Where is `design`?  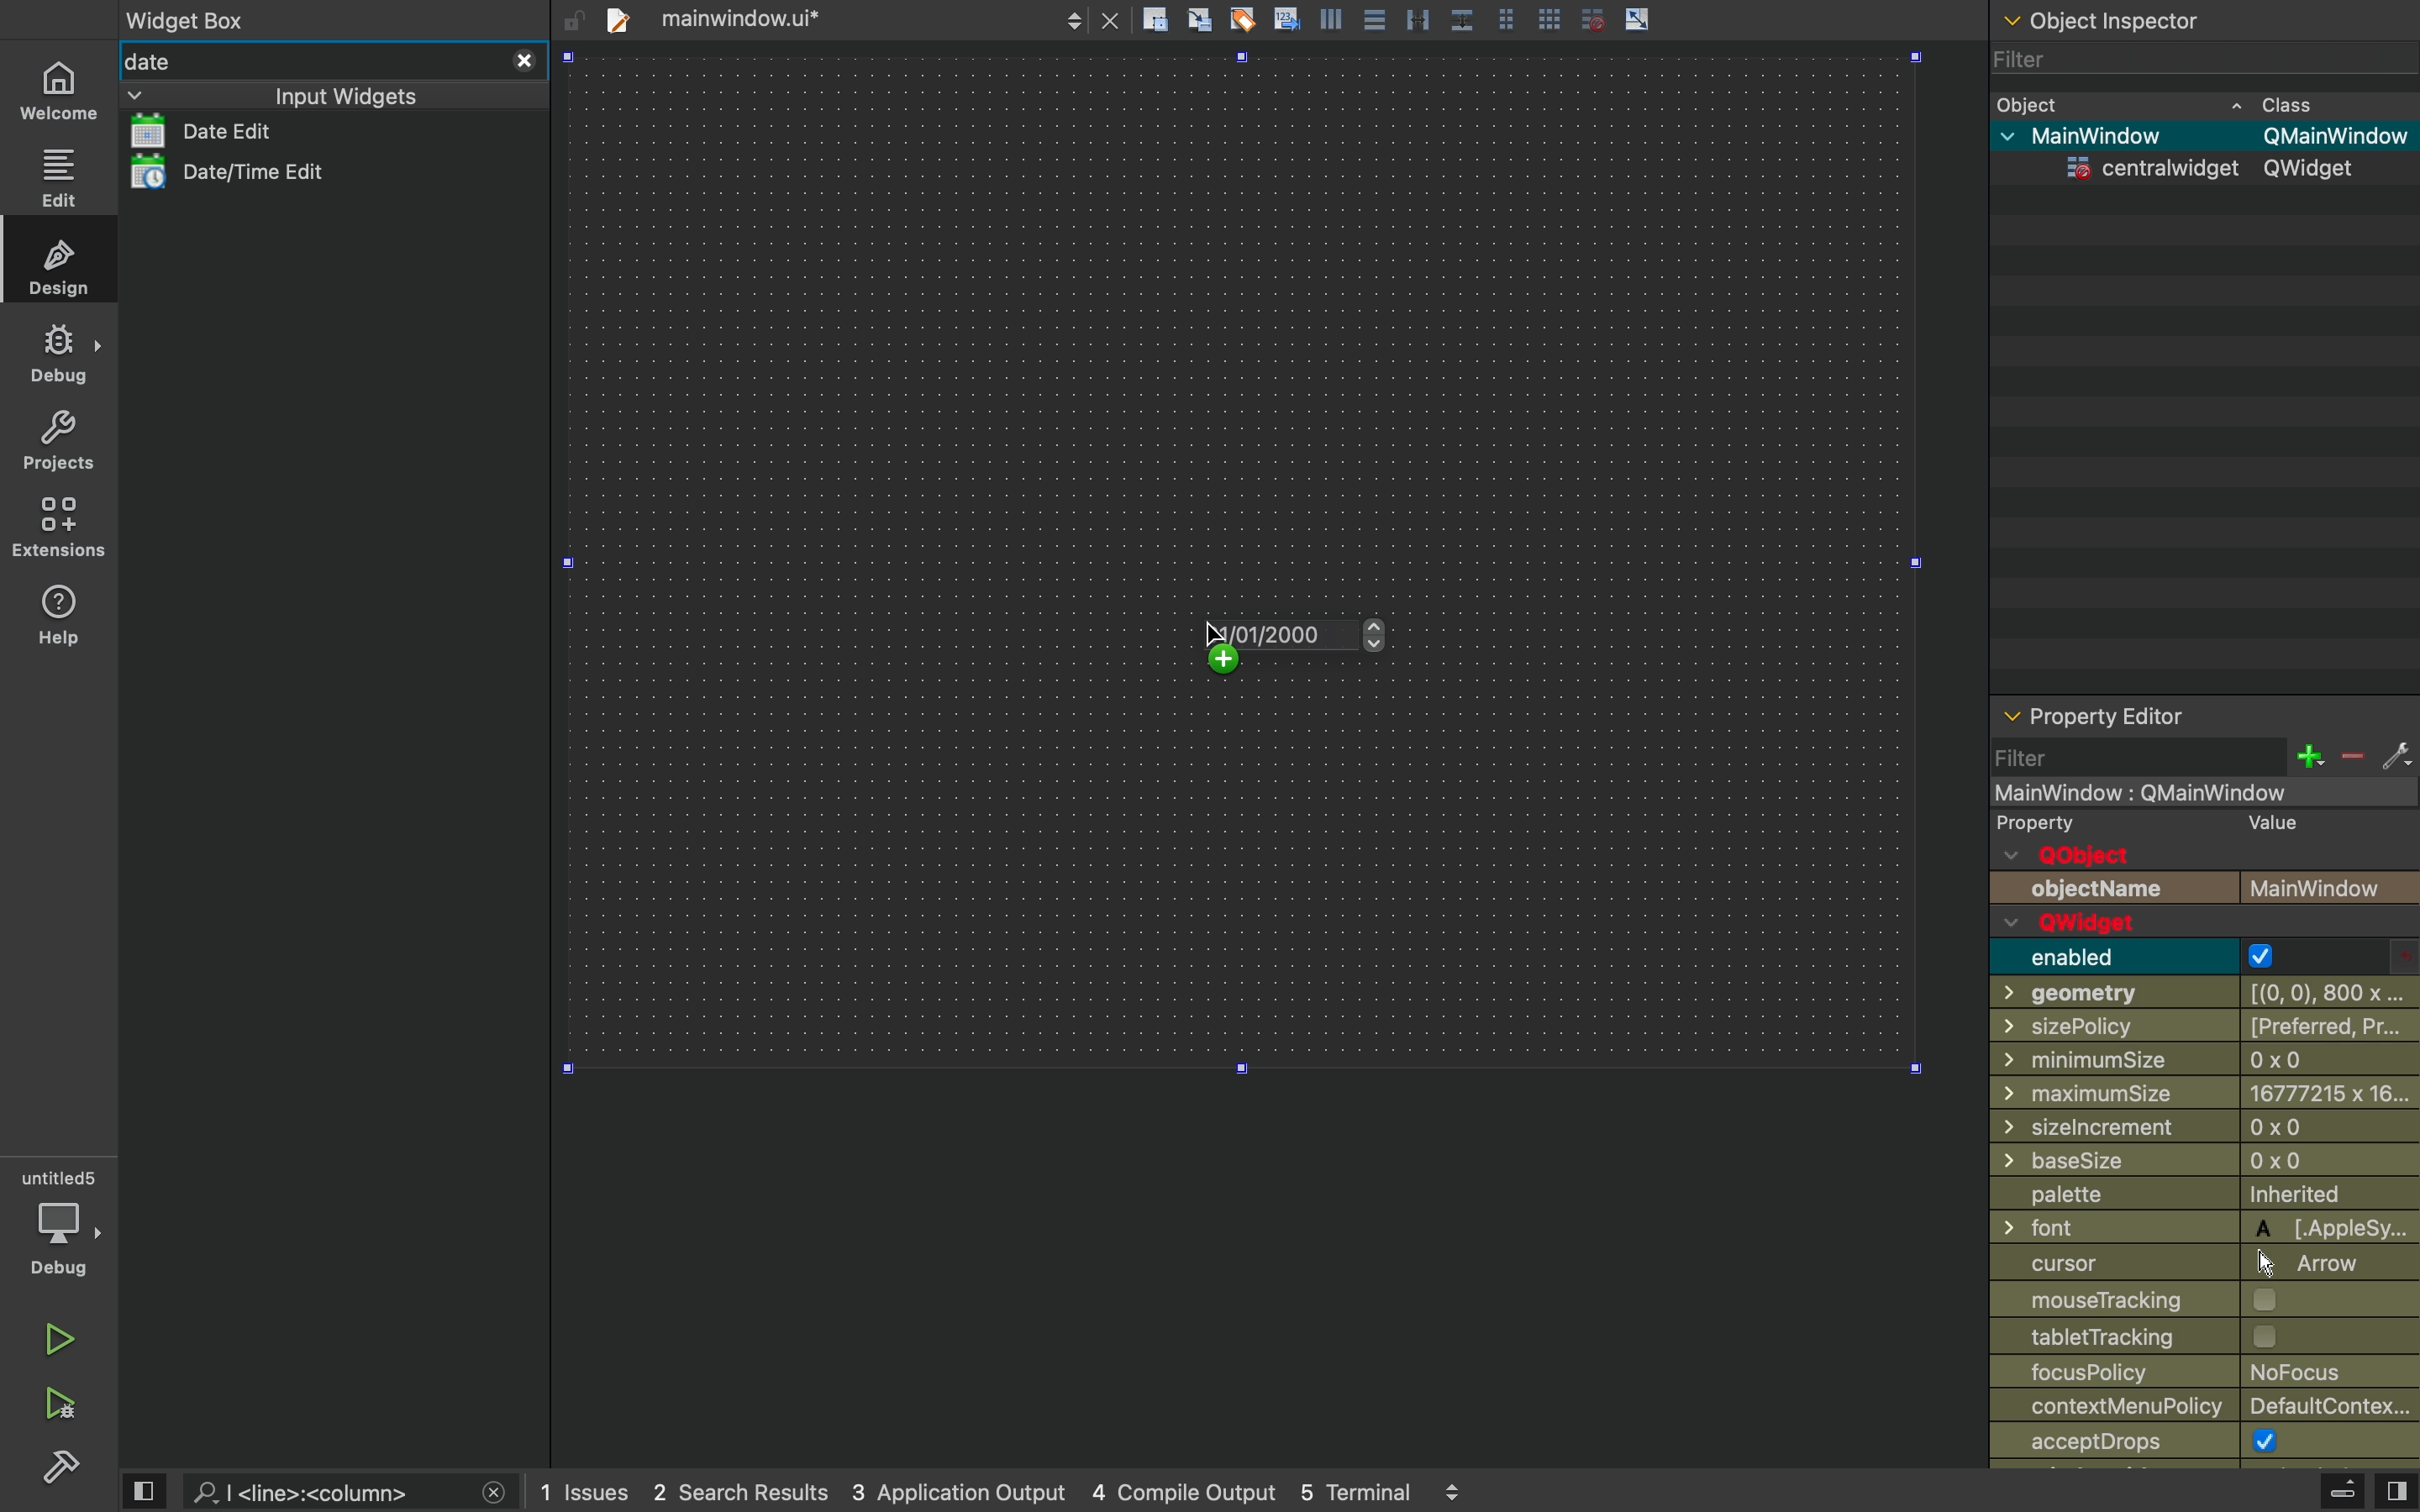
design is located at coordinates (56, 261).